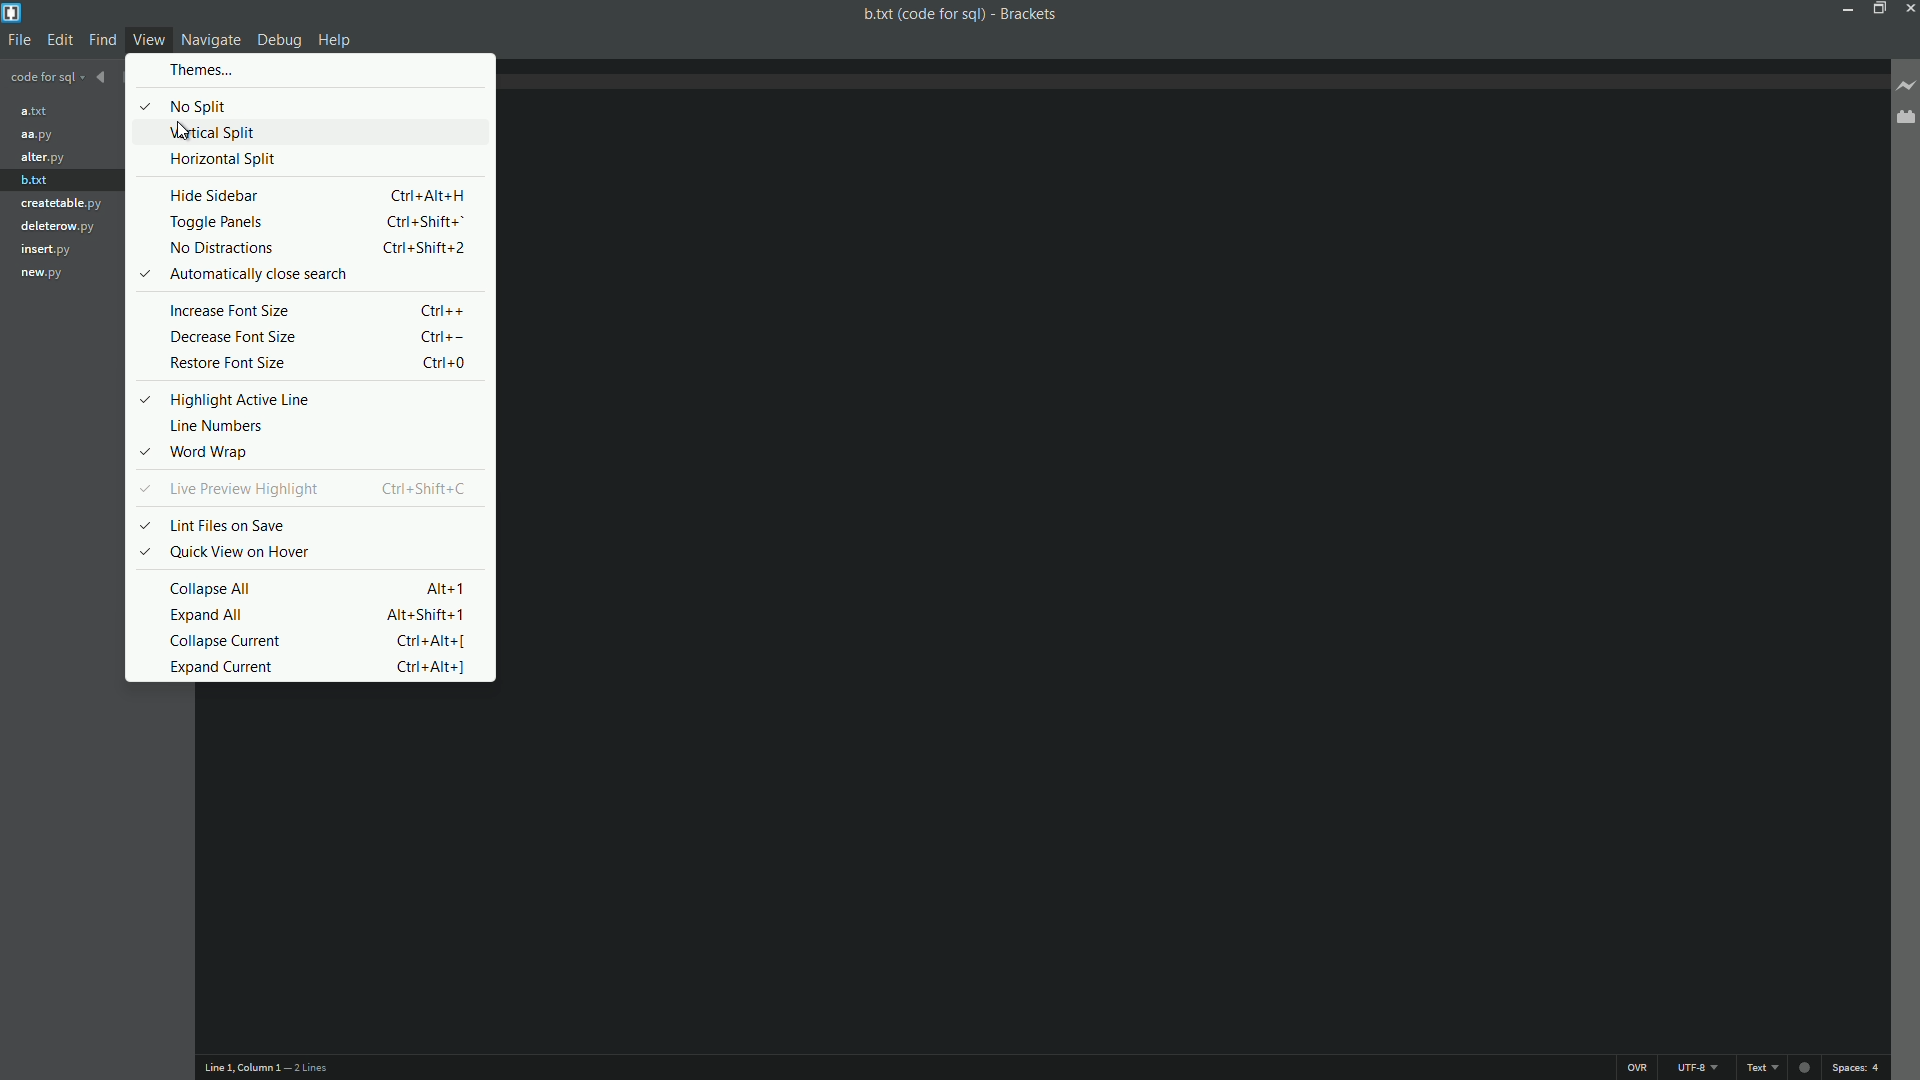 The height and width of the screenshot is (1080, 1920). Describe the element at coordinates (19, 41) in the screenshot. I see `file menu` at that location.